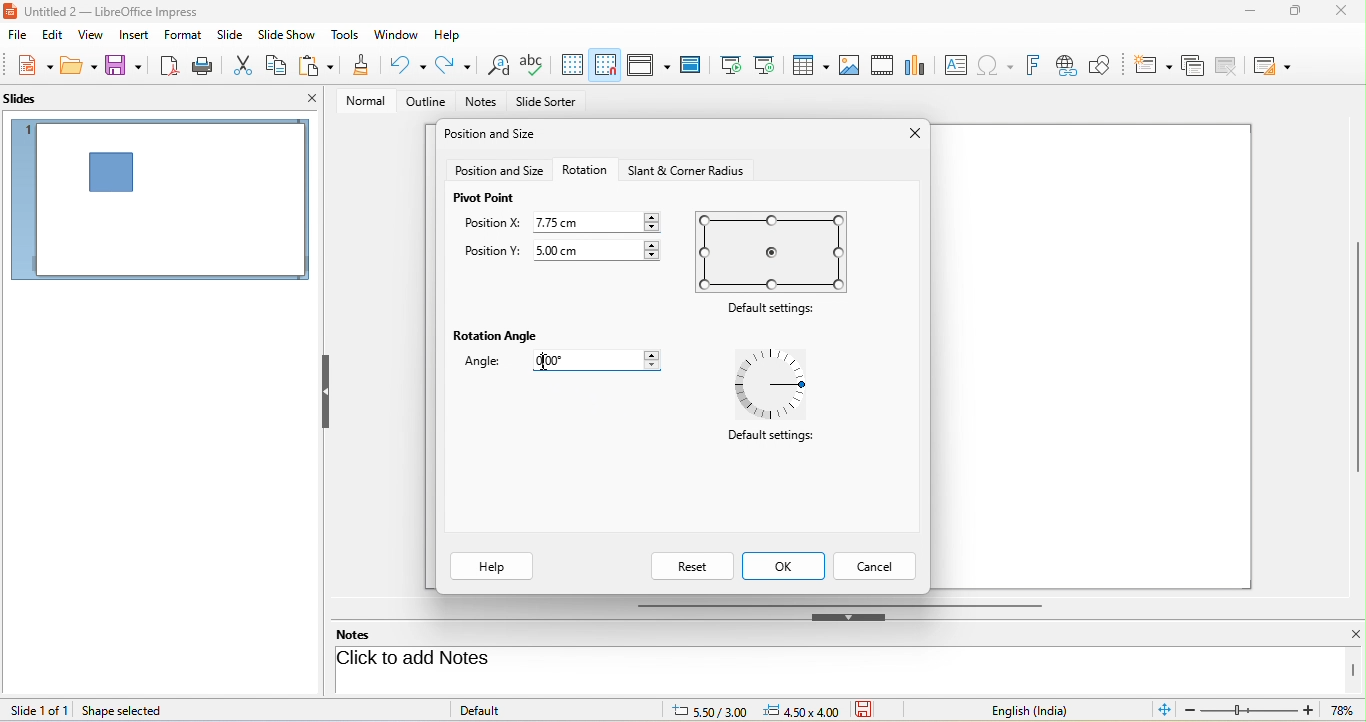 This screenshot has height=722, width=1366. I want to click on duplicate slide, so click(1192, 64).